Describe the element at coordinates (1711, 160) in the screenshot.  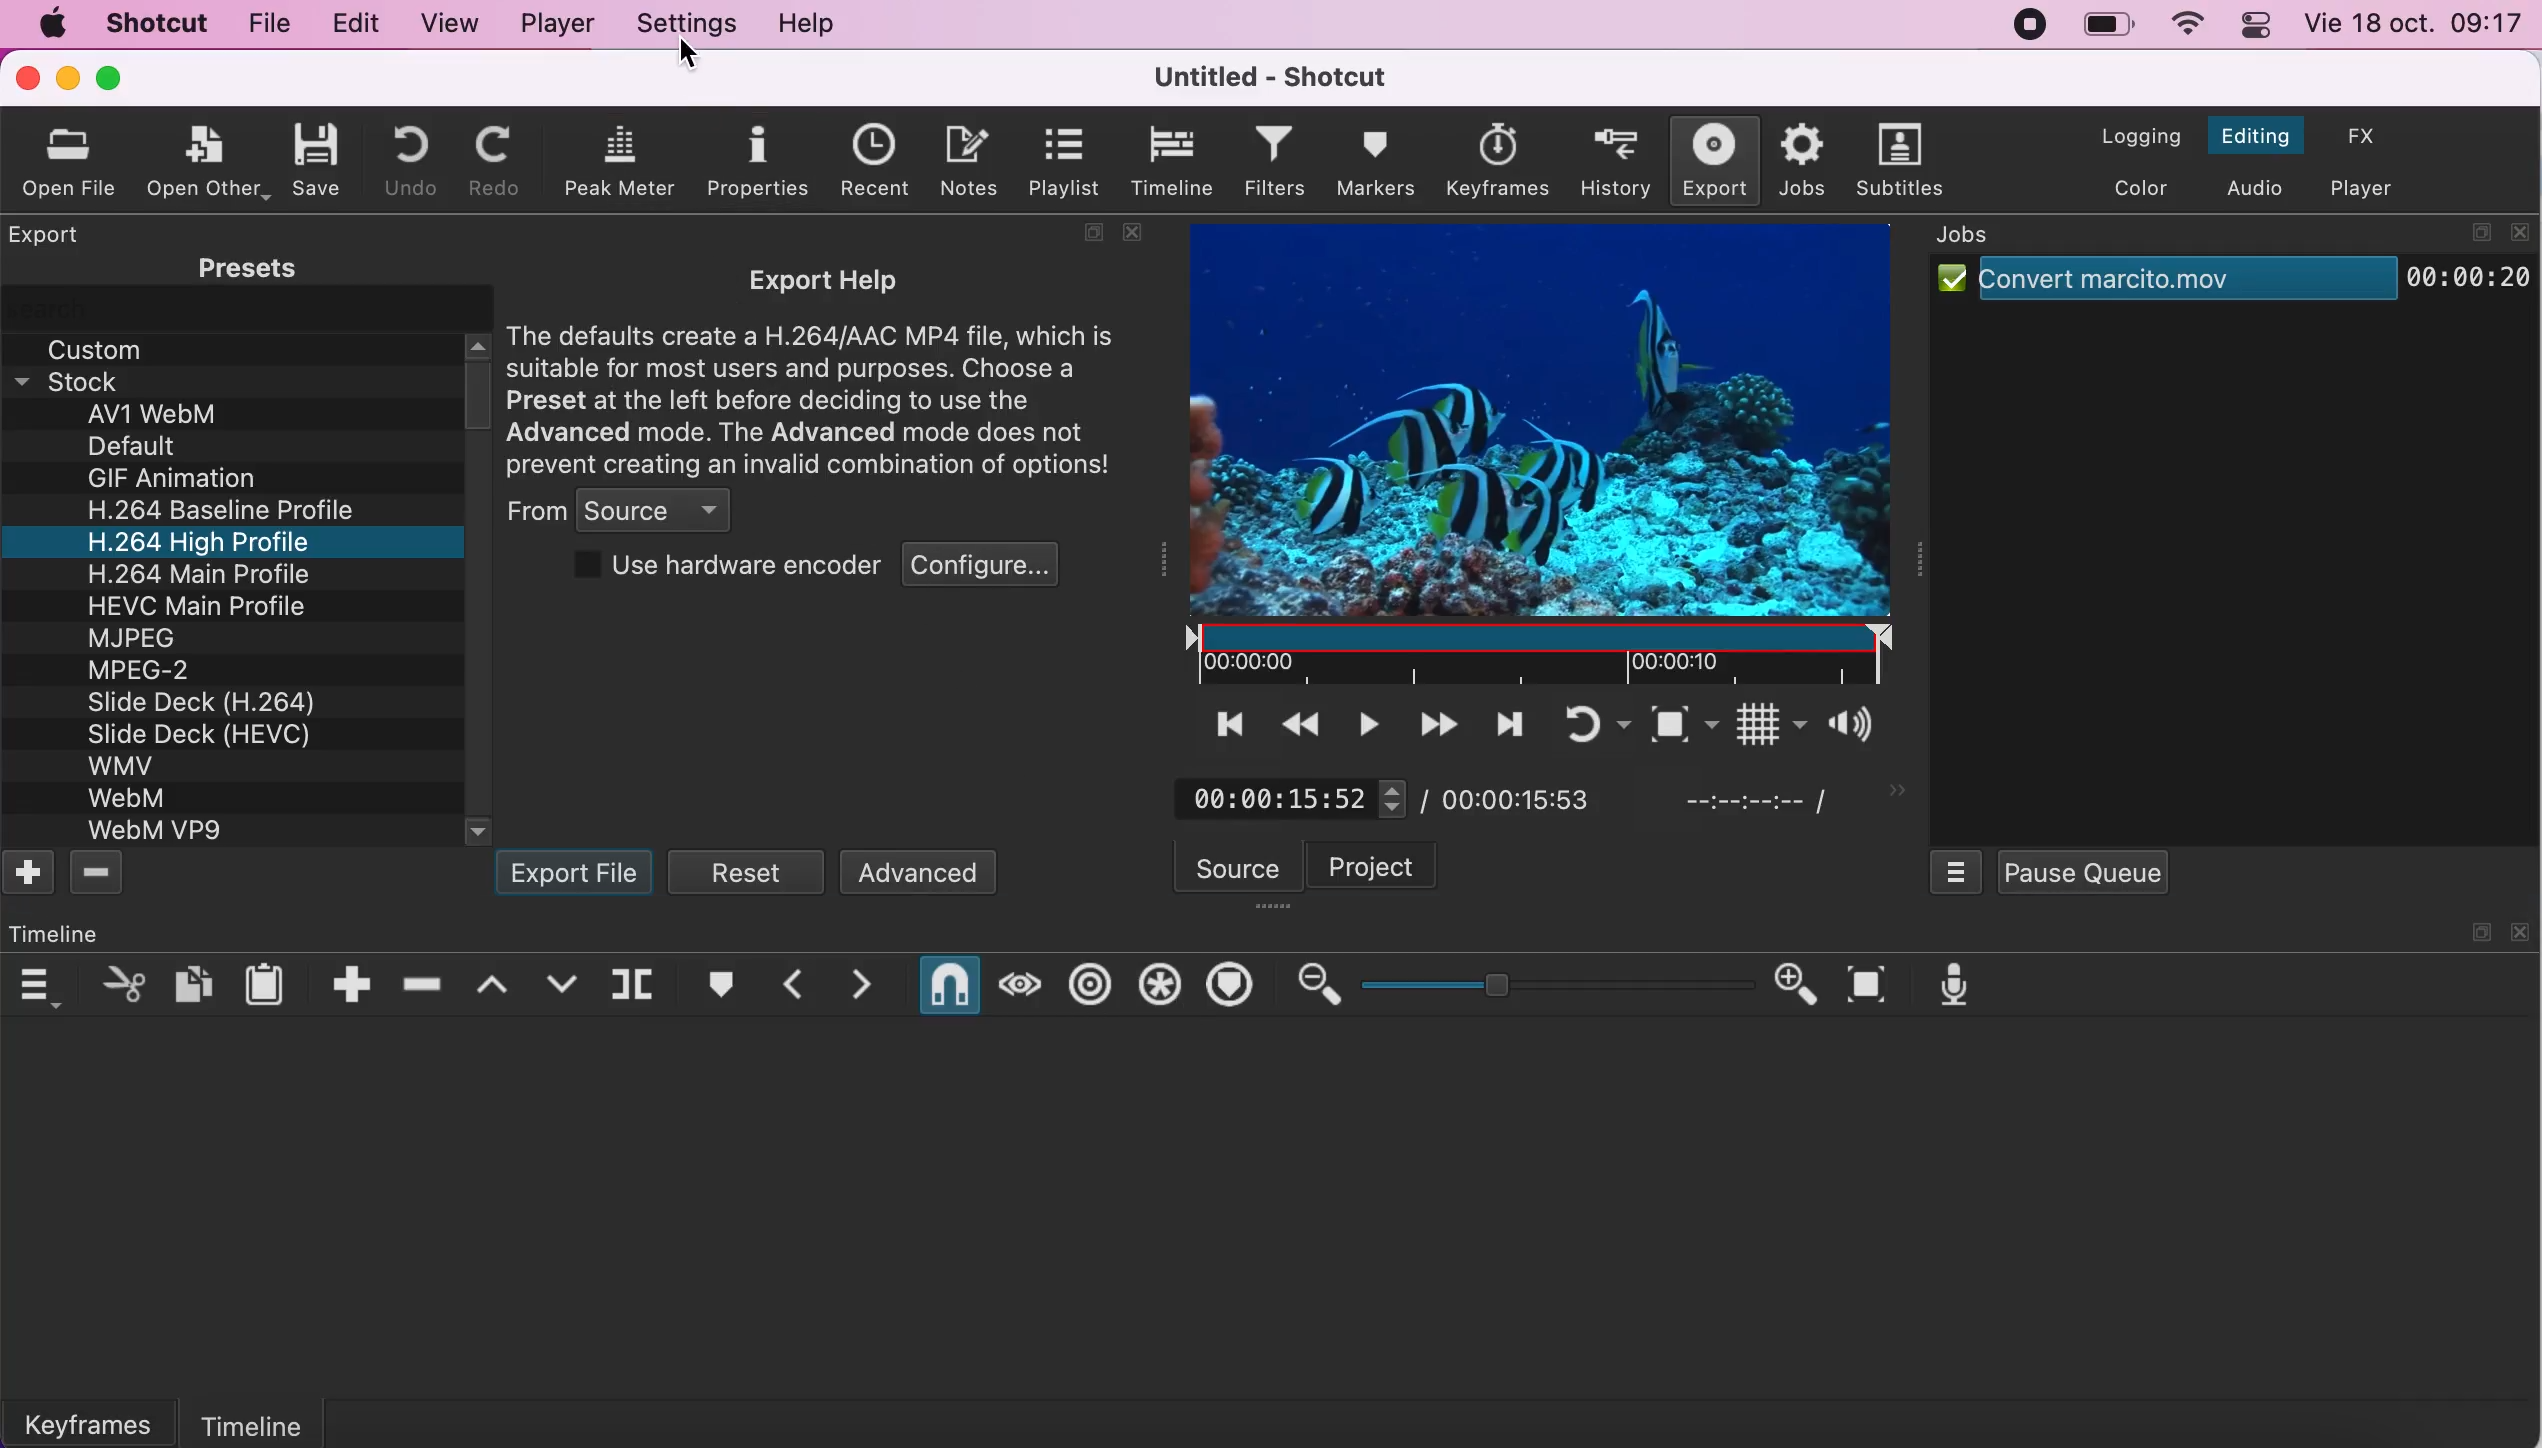
I see `export` at that location.